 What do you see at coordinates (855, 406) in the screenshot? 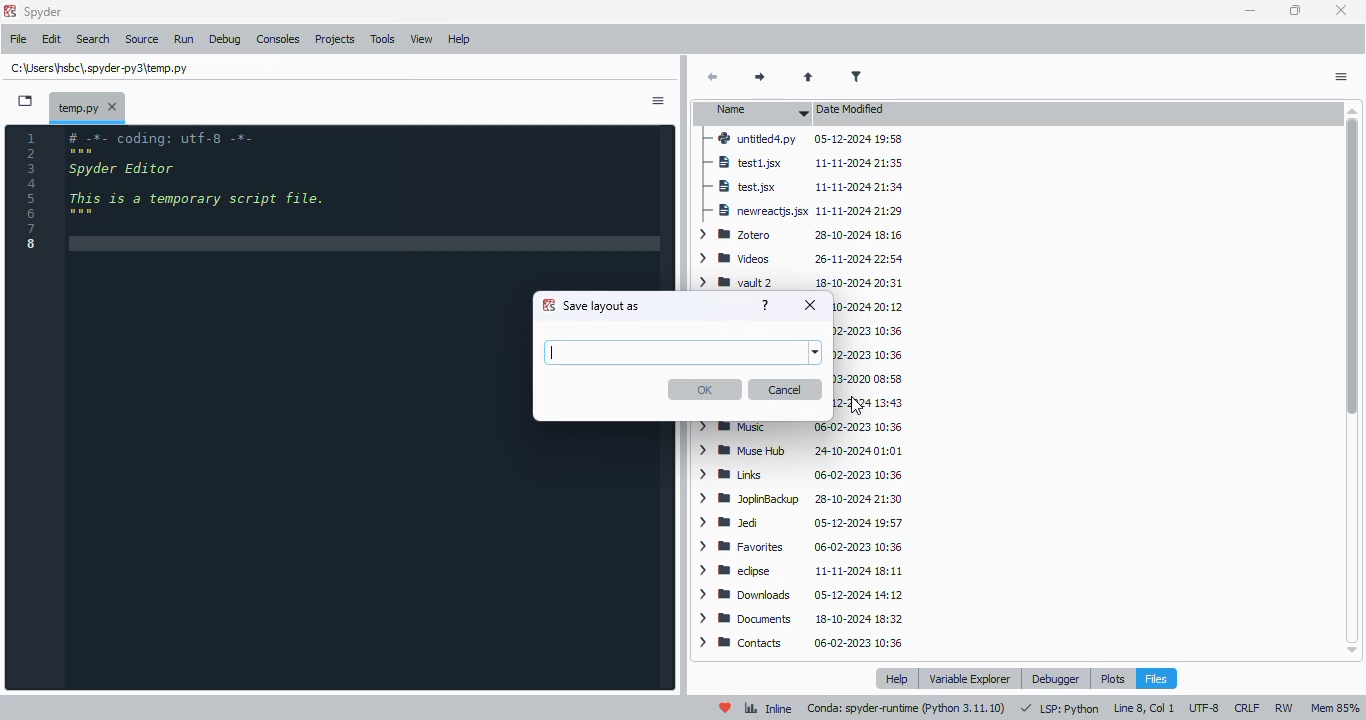
I see `cursor` at bounding box center [855, 406].